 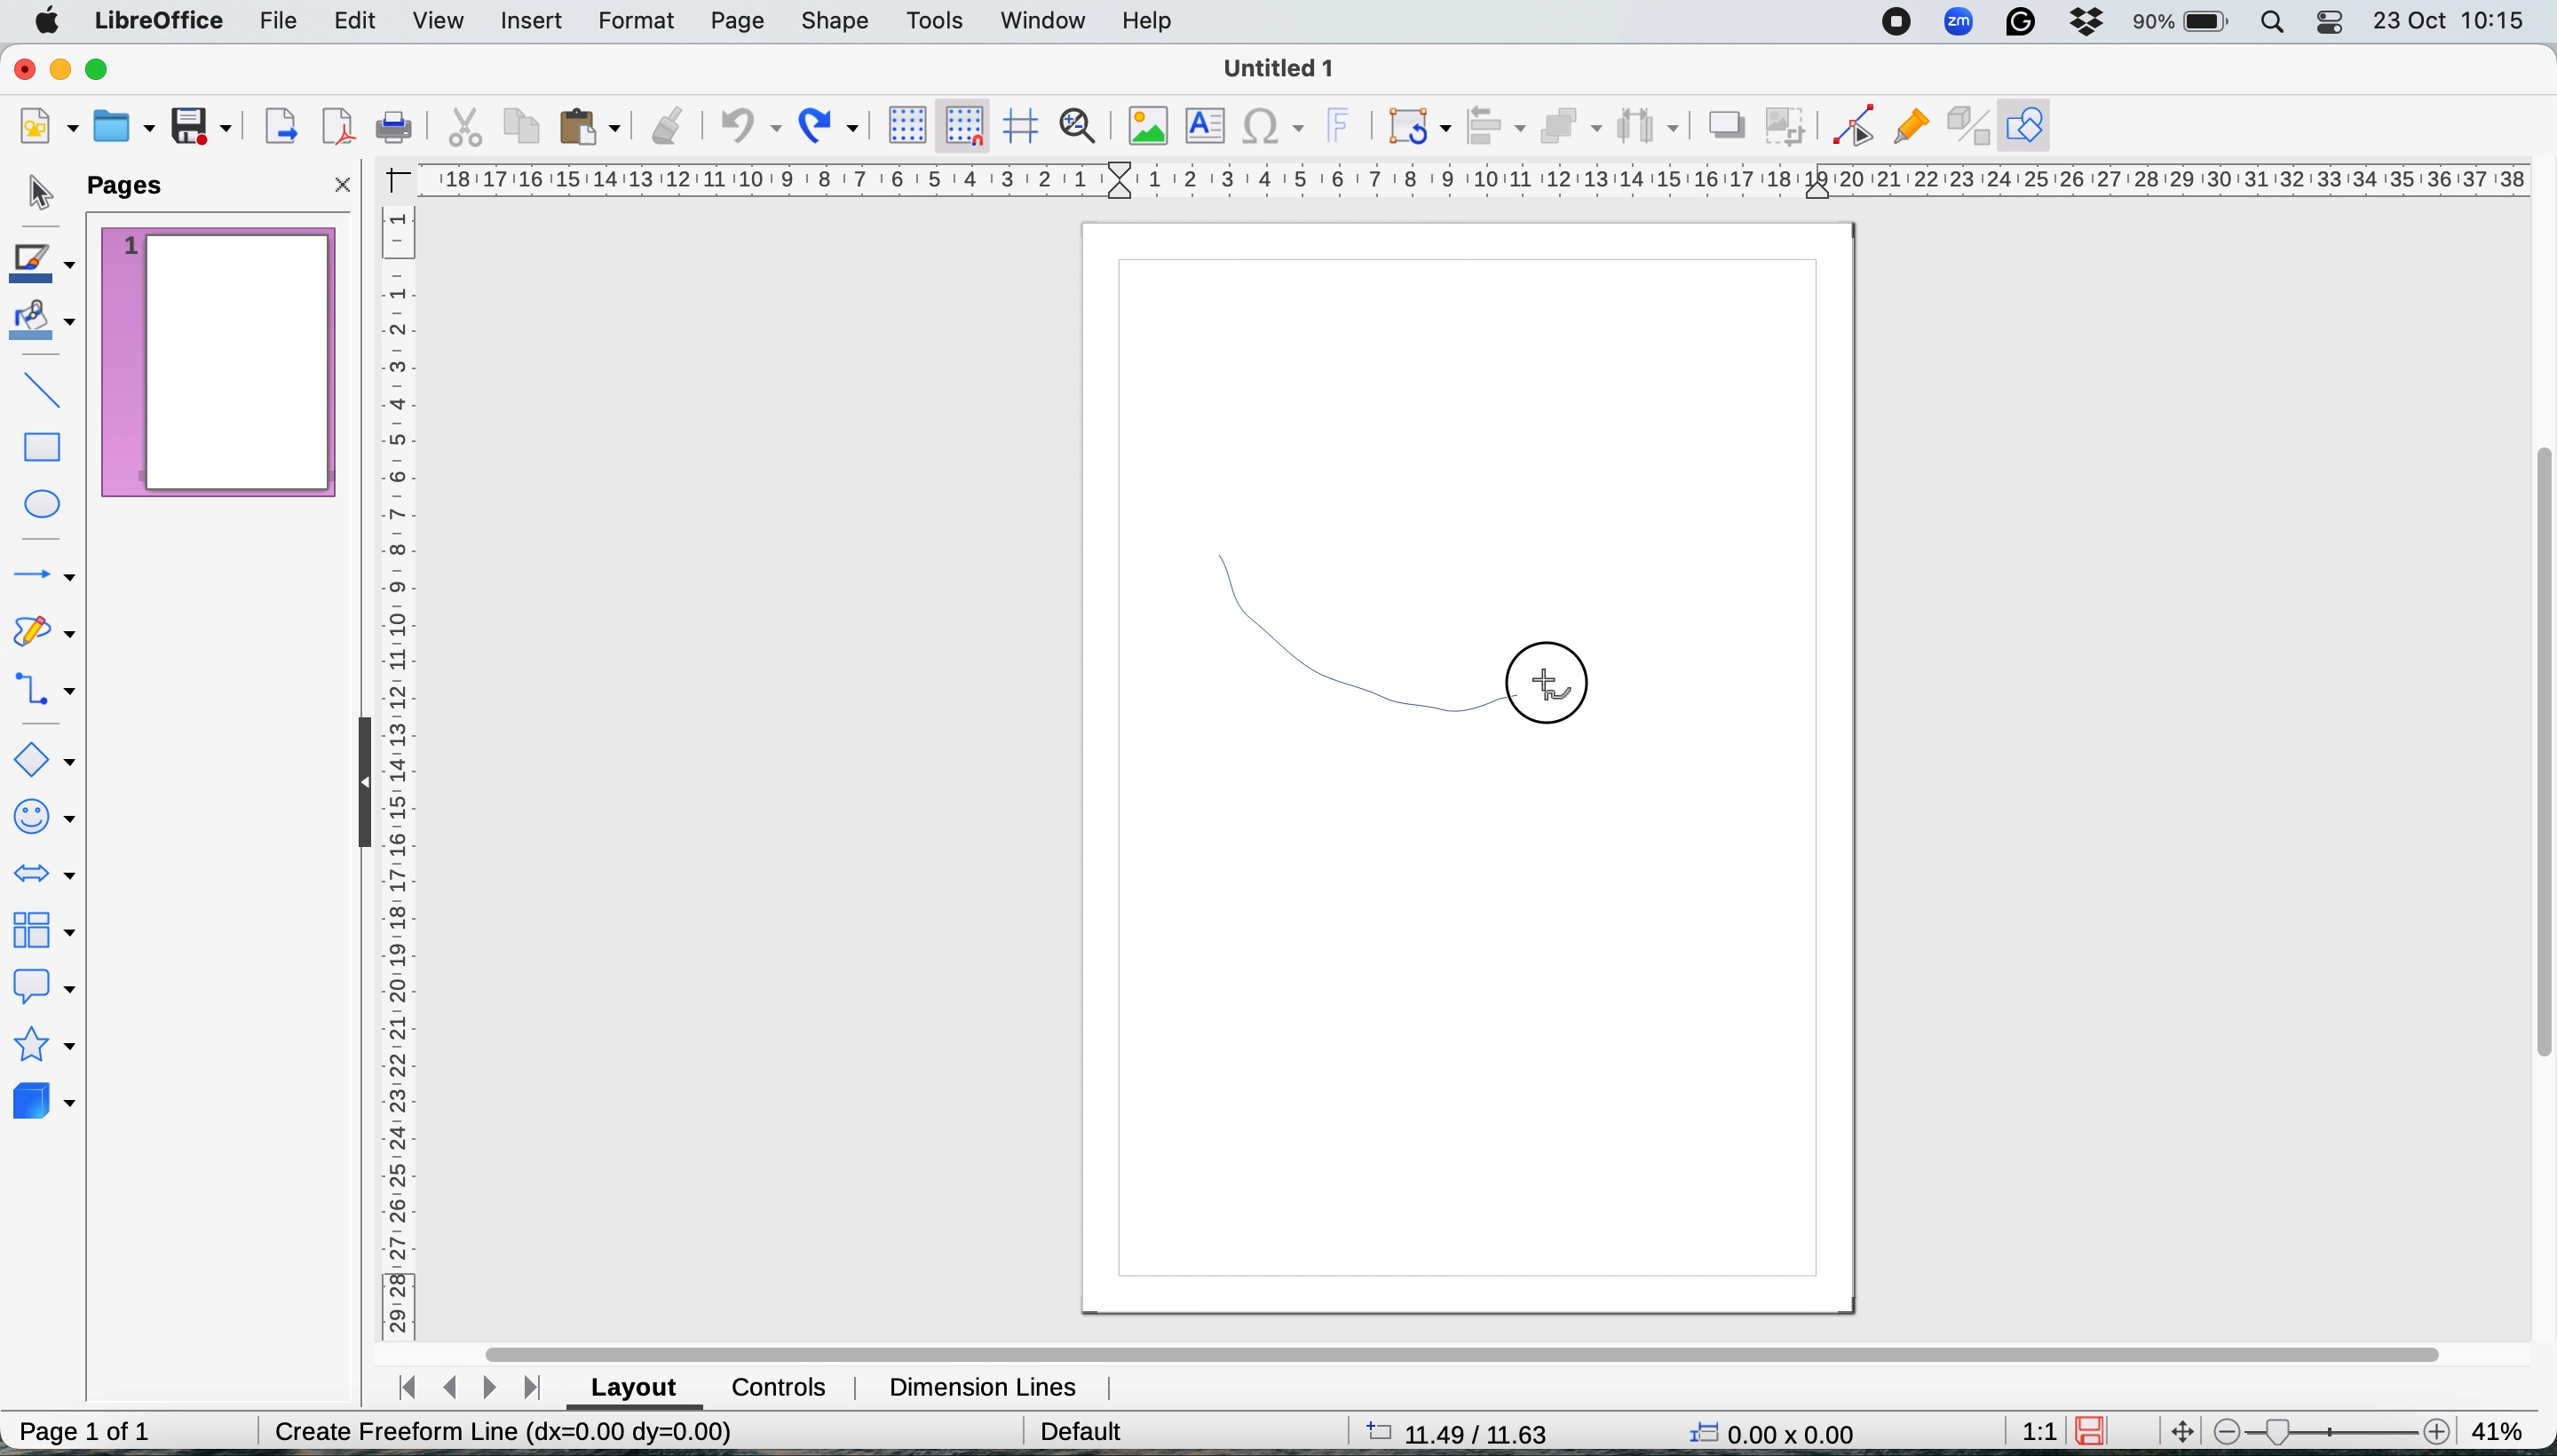 I want to click on 3d objects, so click(x=45, y=1106).